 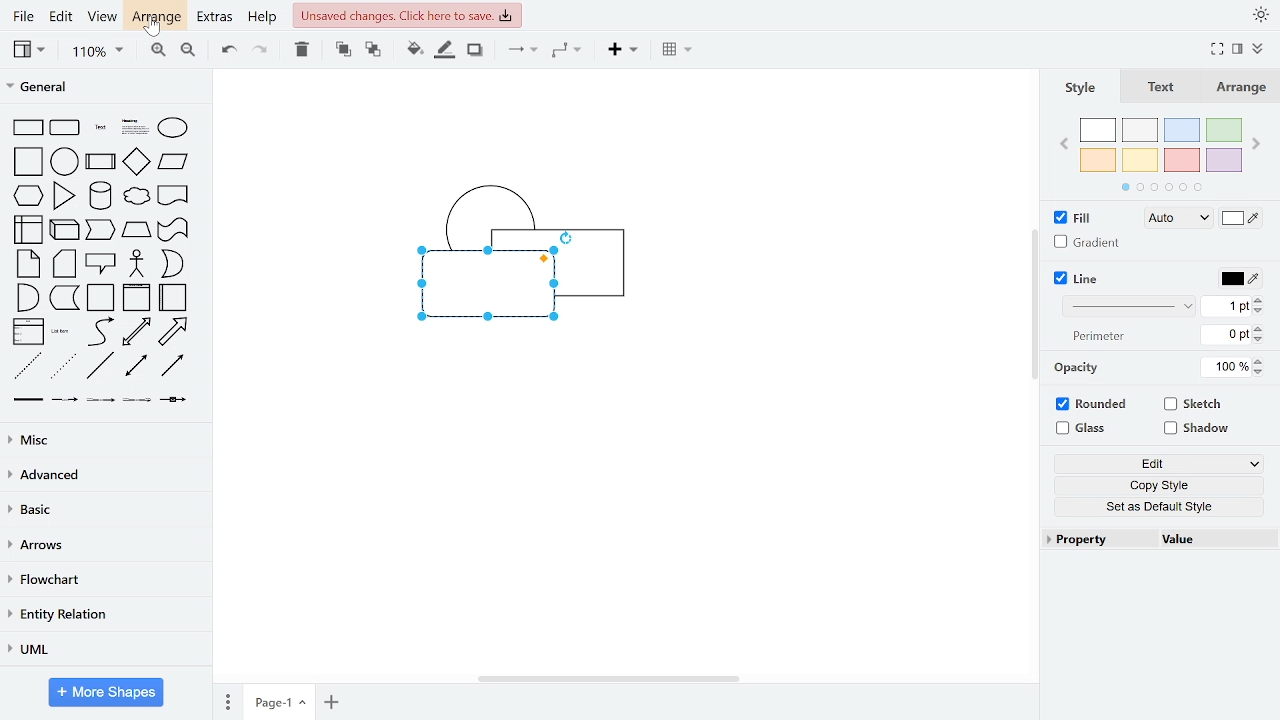 What do you see at coordinates (1098, 130) in the screenshot?
I see `white` at bounding box center [1098, 130].